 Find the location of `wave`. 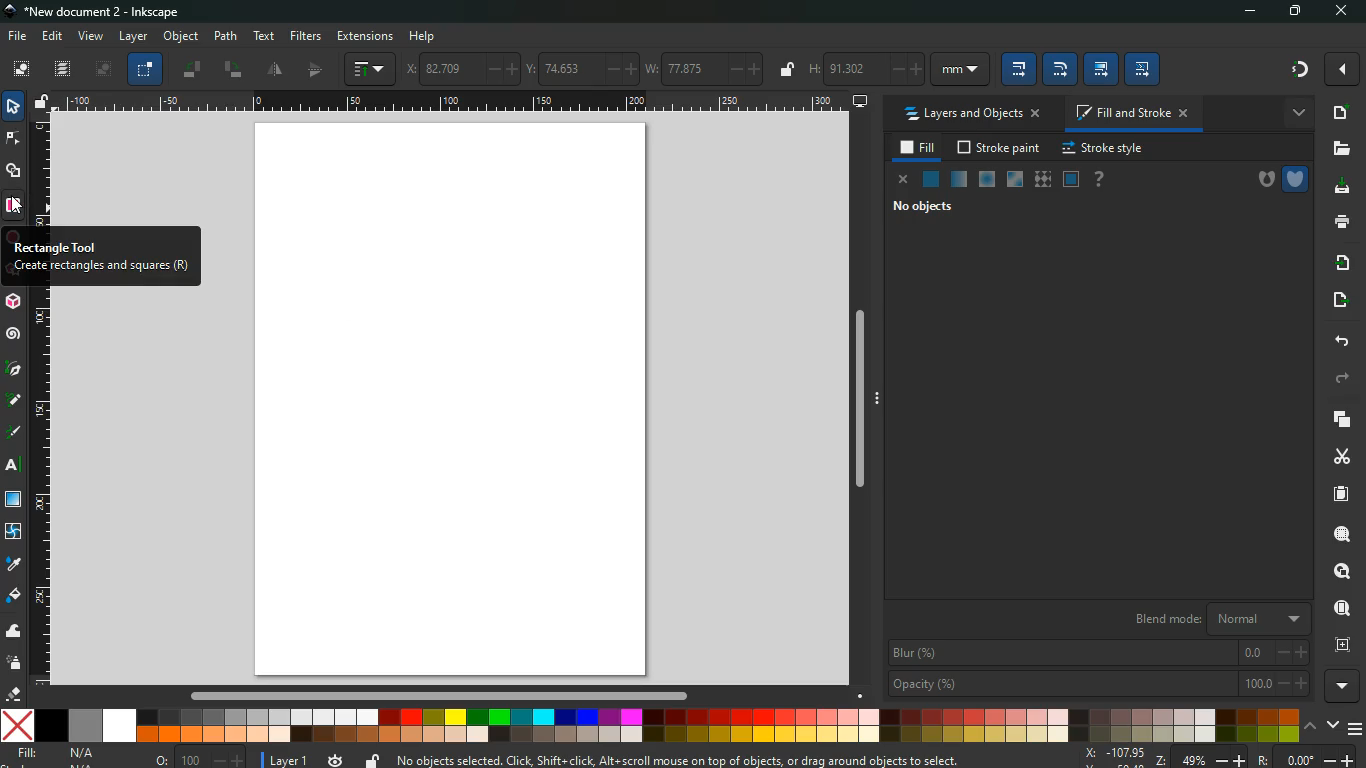

wave is located at coordinates (12, 631).